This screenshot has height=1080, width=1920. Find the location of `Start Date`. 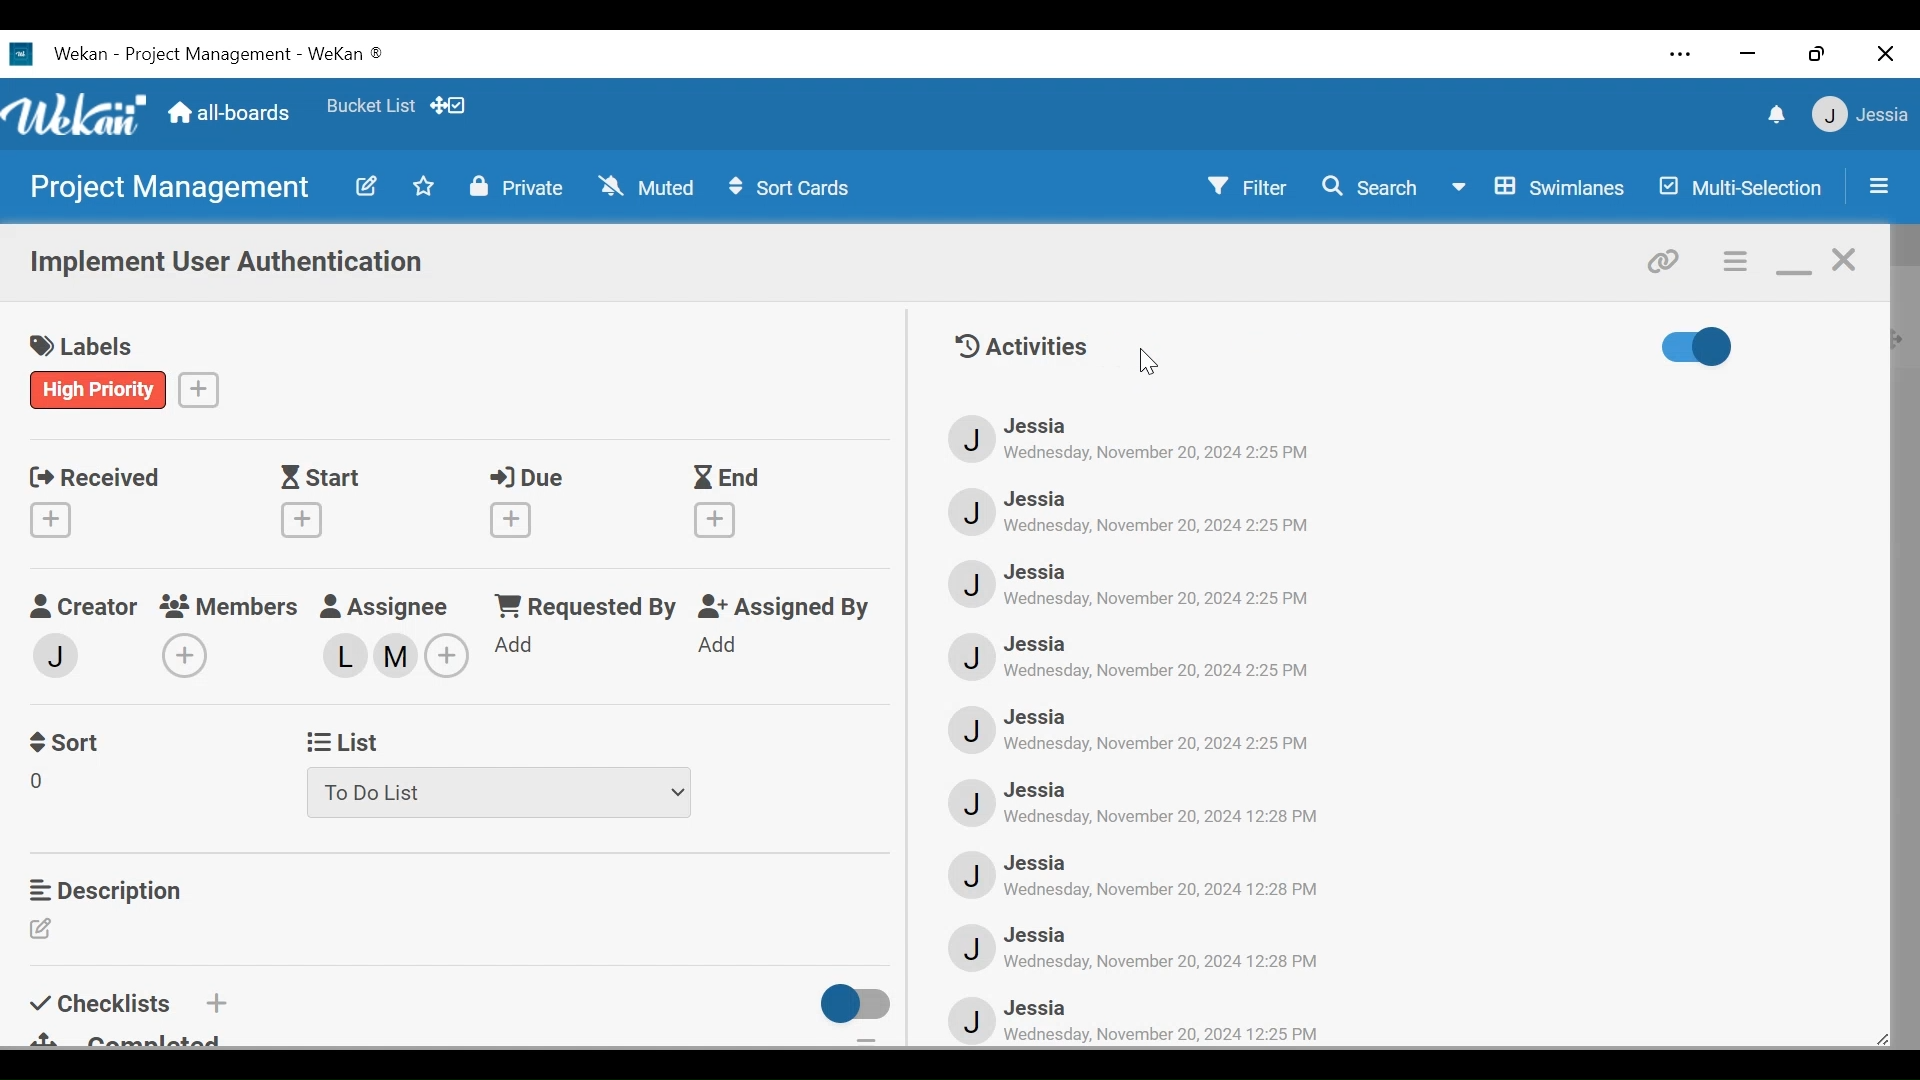

Start Date is located at coordinates (321, 477).